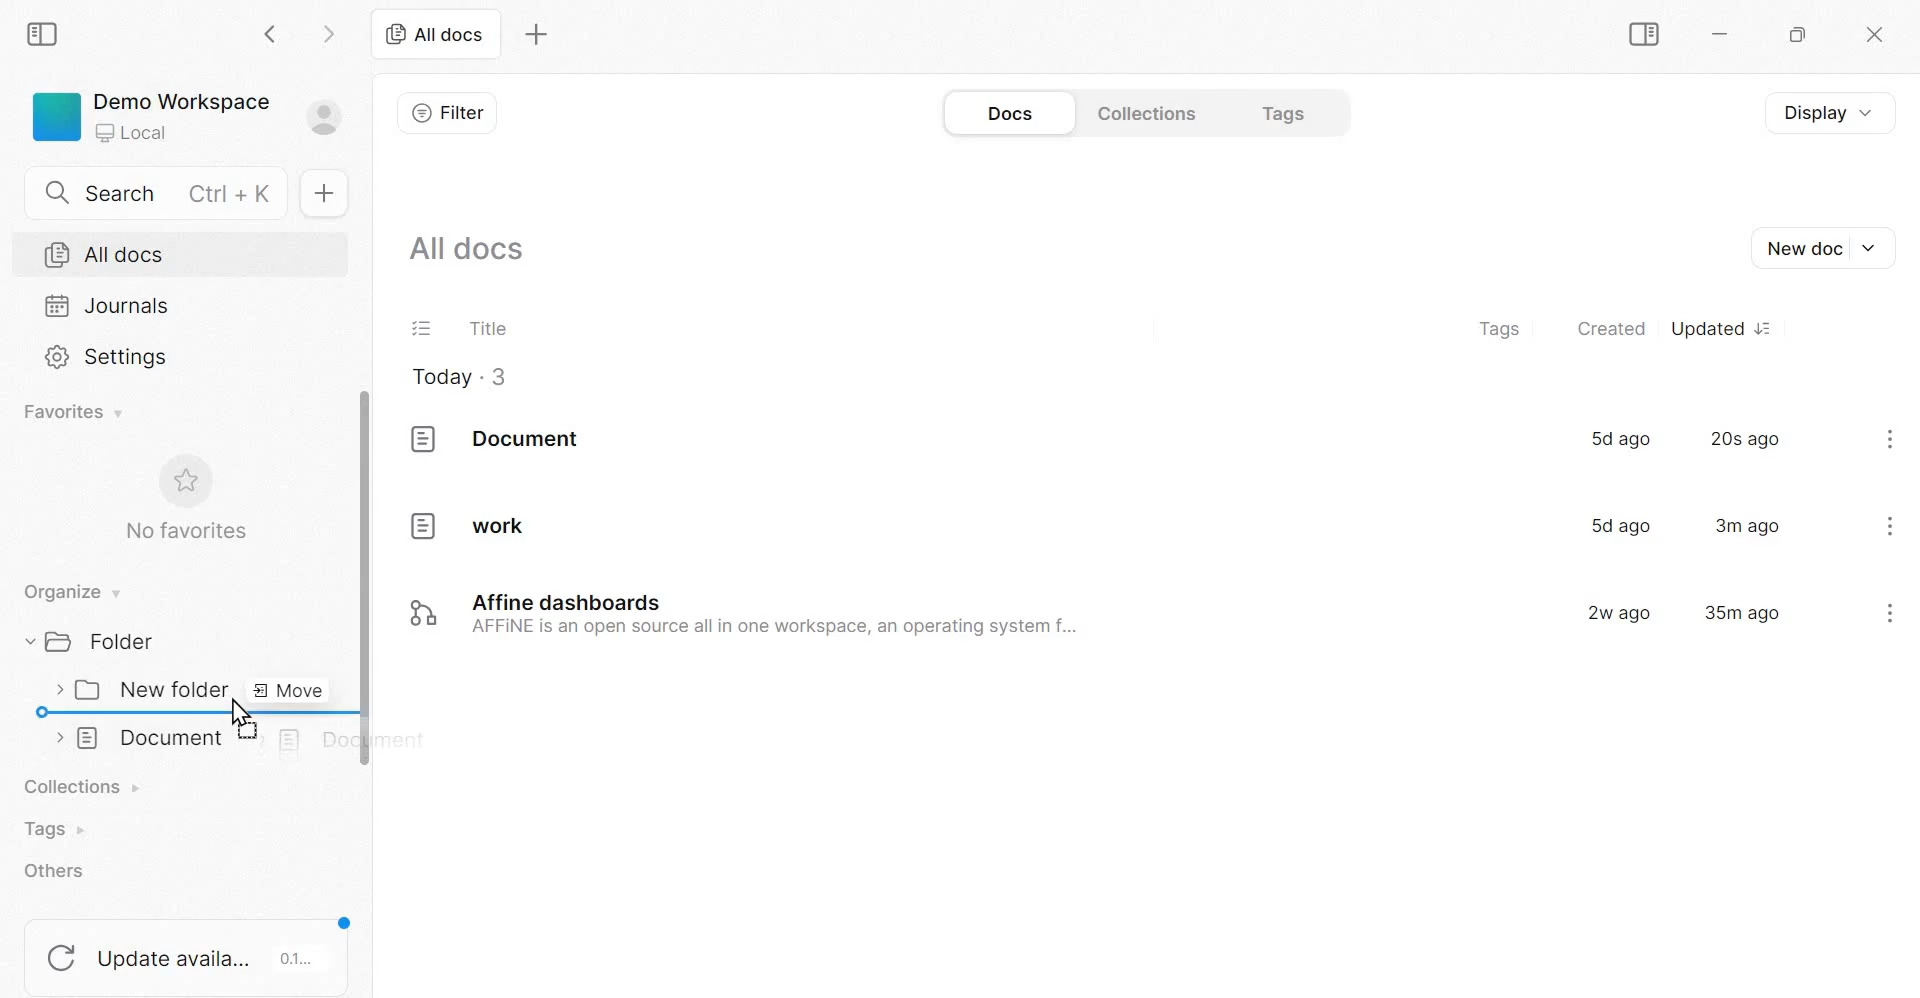 This screenshot has width=1920, height=998. Describe the element at coordinates (536, 33) in the screenshot. I see `New tab` at that location.